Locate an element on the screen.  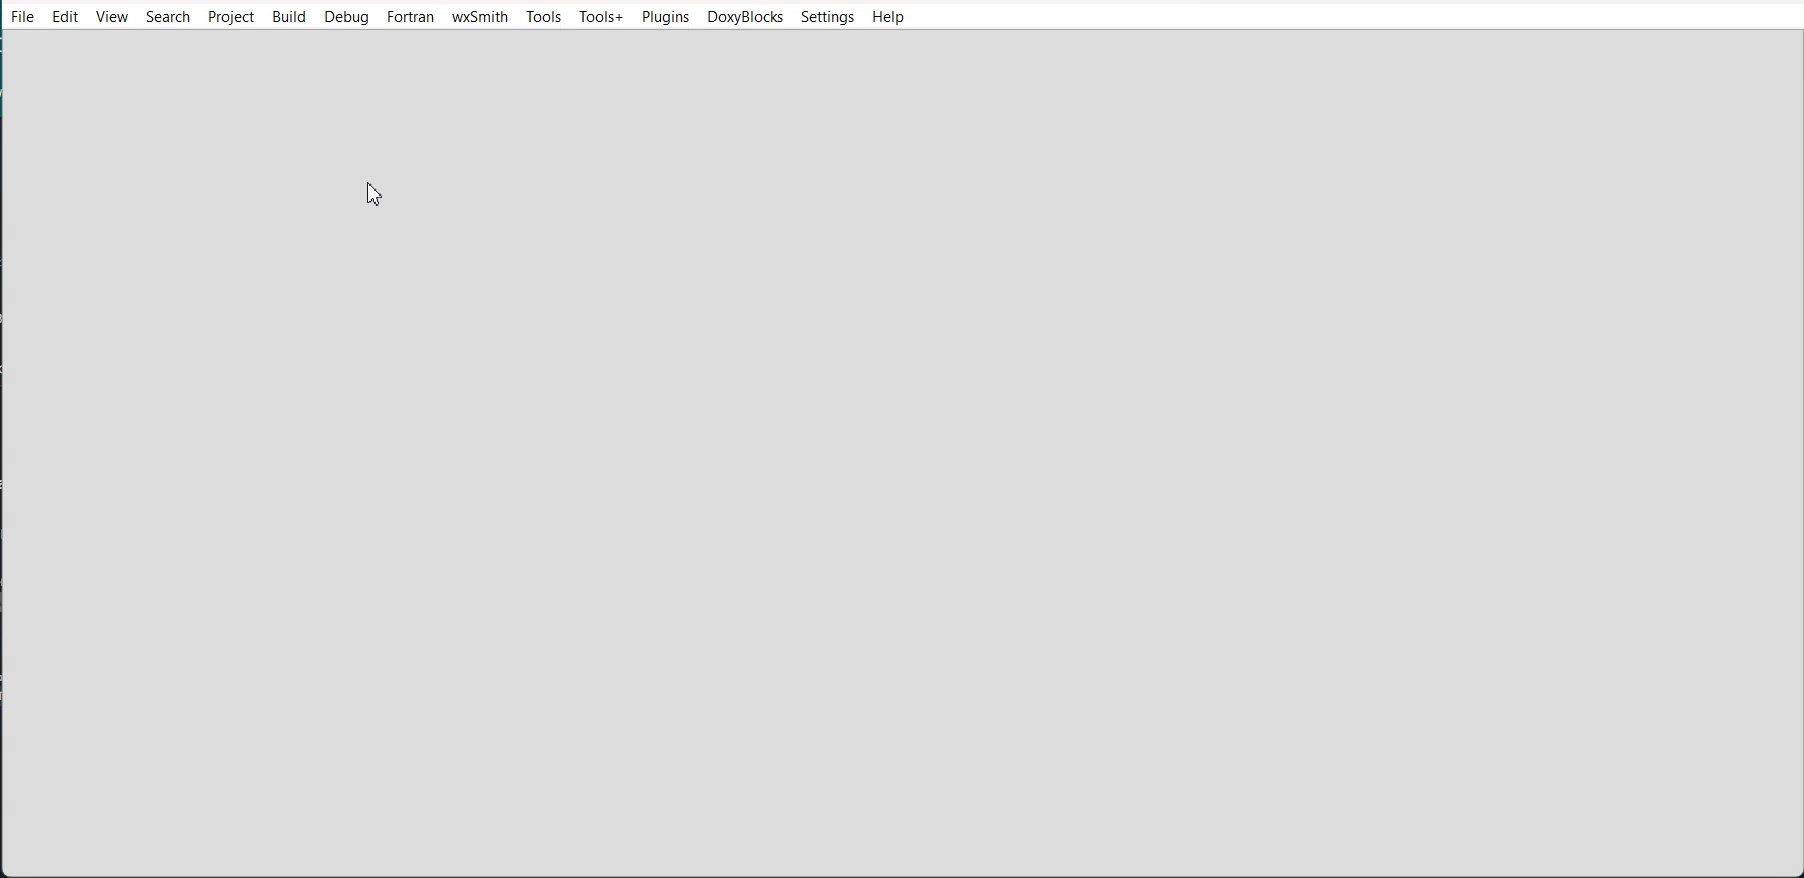
wxSmith is located at coordinates (480, 18).